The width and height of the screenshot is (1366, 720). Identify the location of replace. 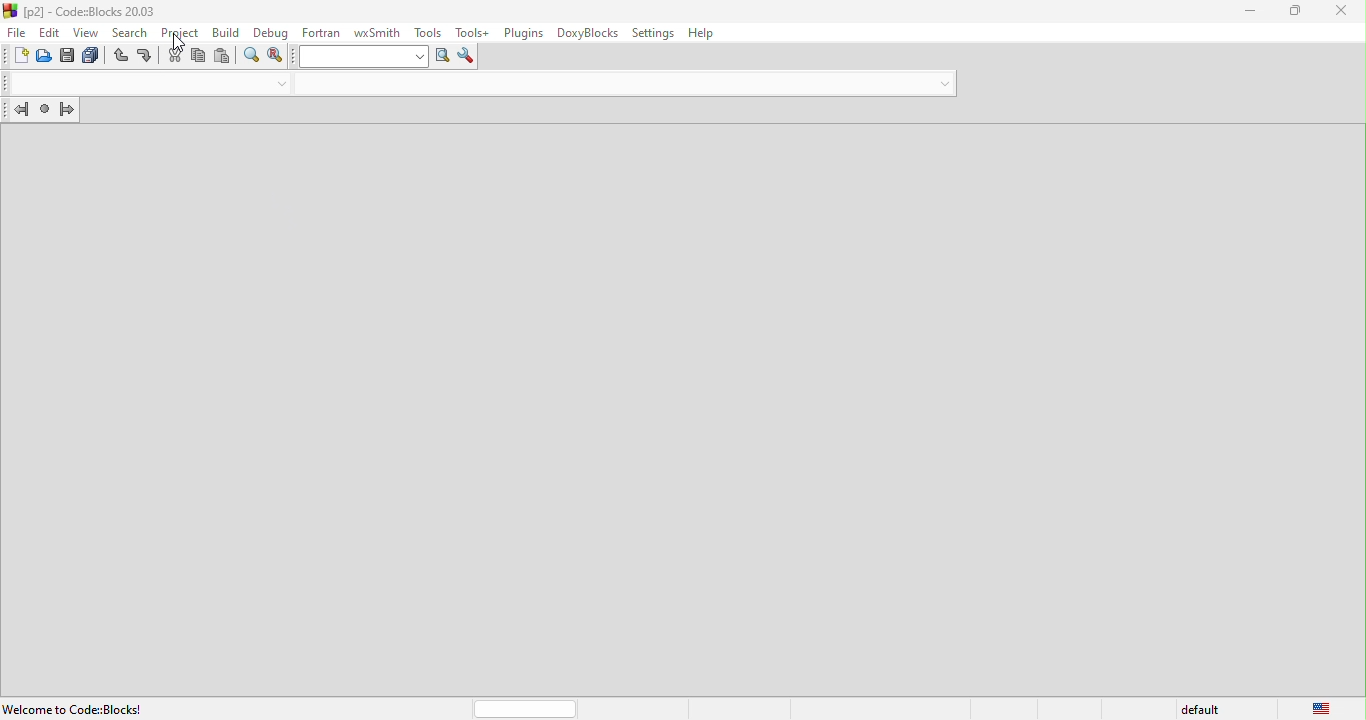
(275, 57).